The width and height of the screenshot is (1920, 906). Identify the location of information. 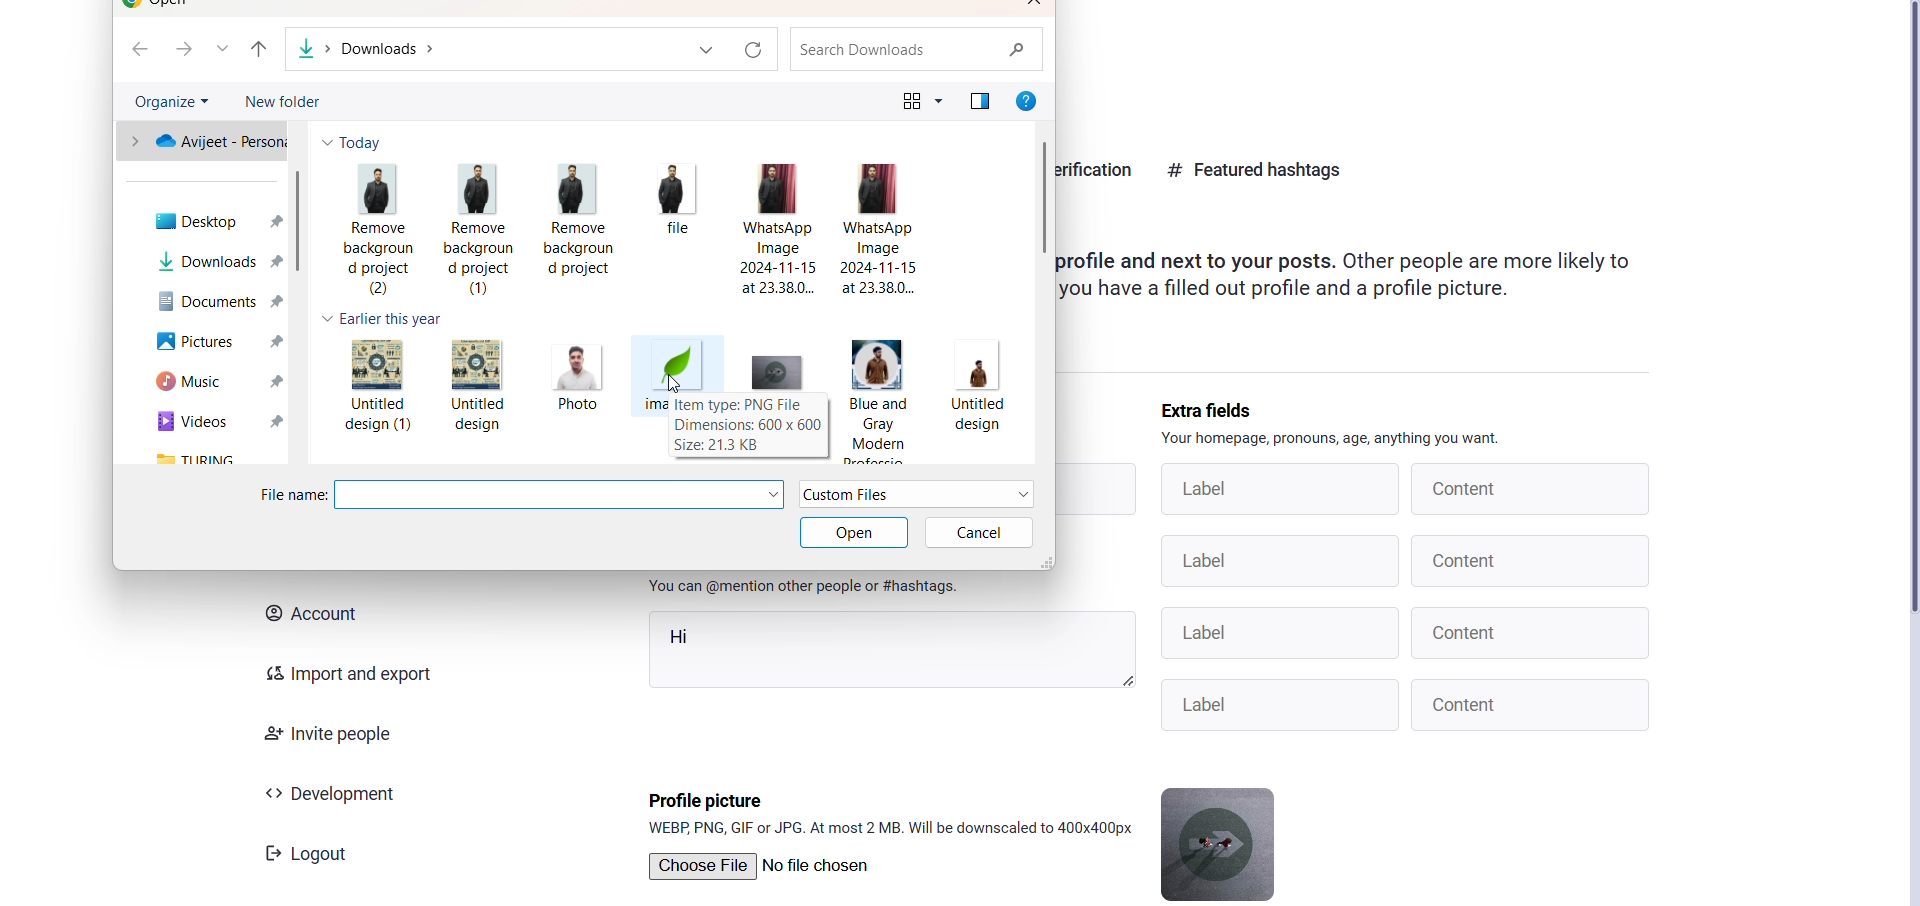
(748, 426).